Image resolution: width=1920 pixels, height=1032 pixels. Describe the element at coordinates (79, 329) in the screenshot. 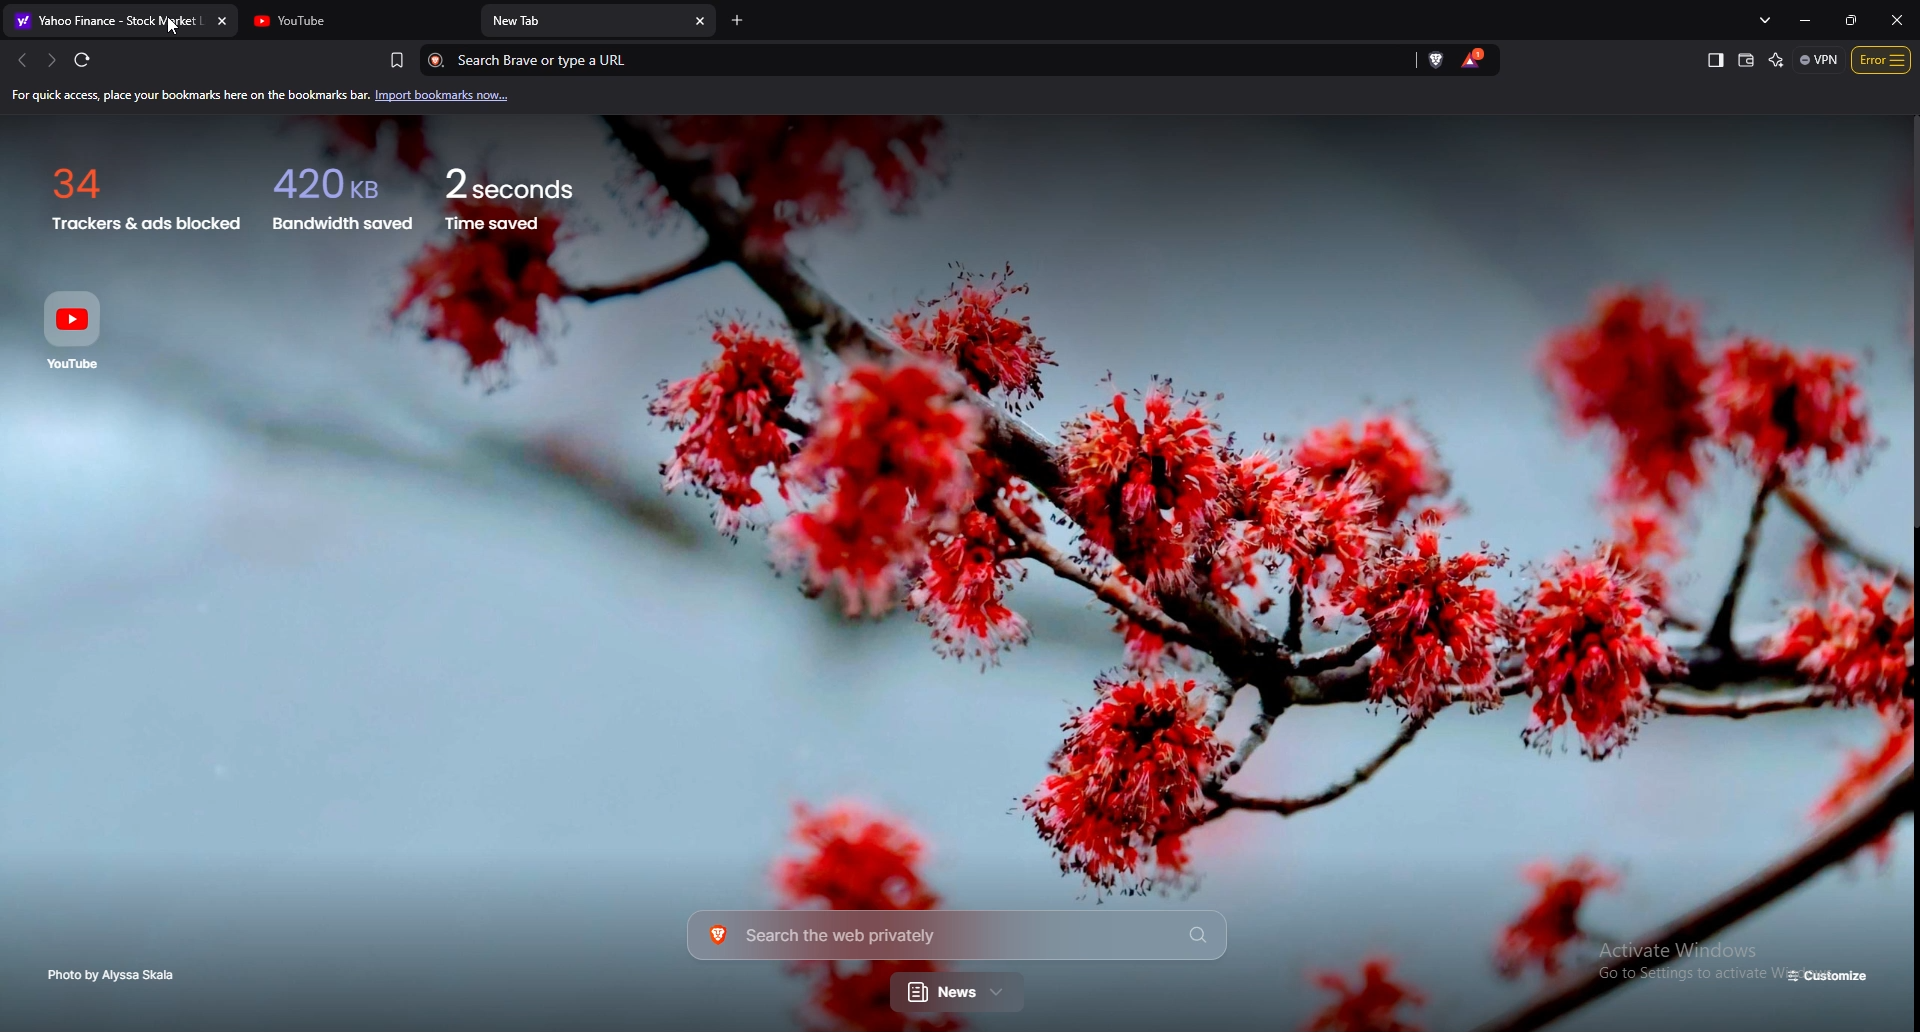

I see `Youtube` at that location.